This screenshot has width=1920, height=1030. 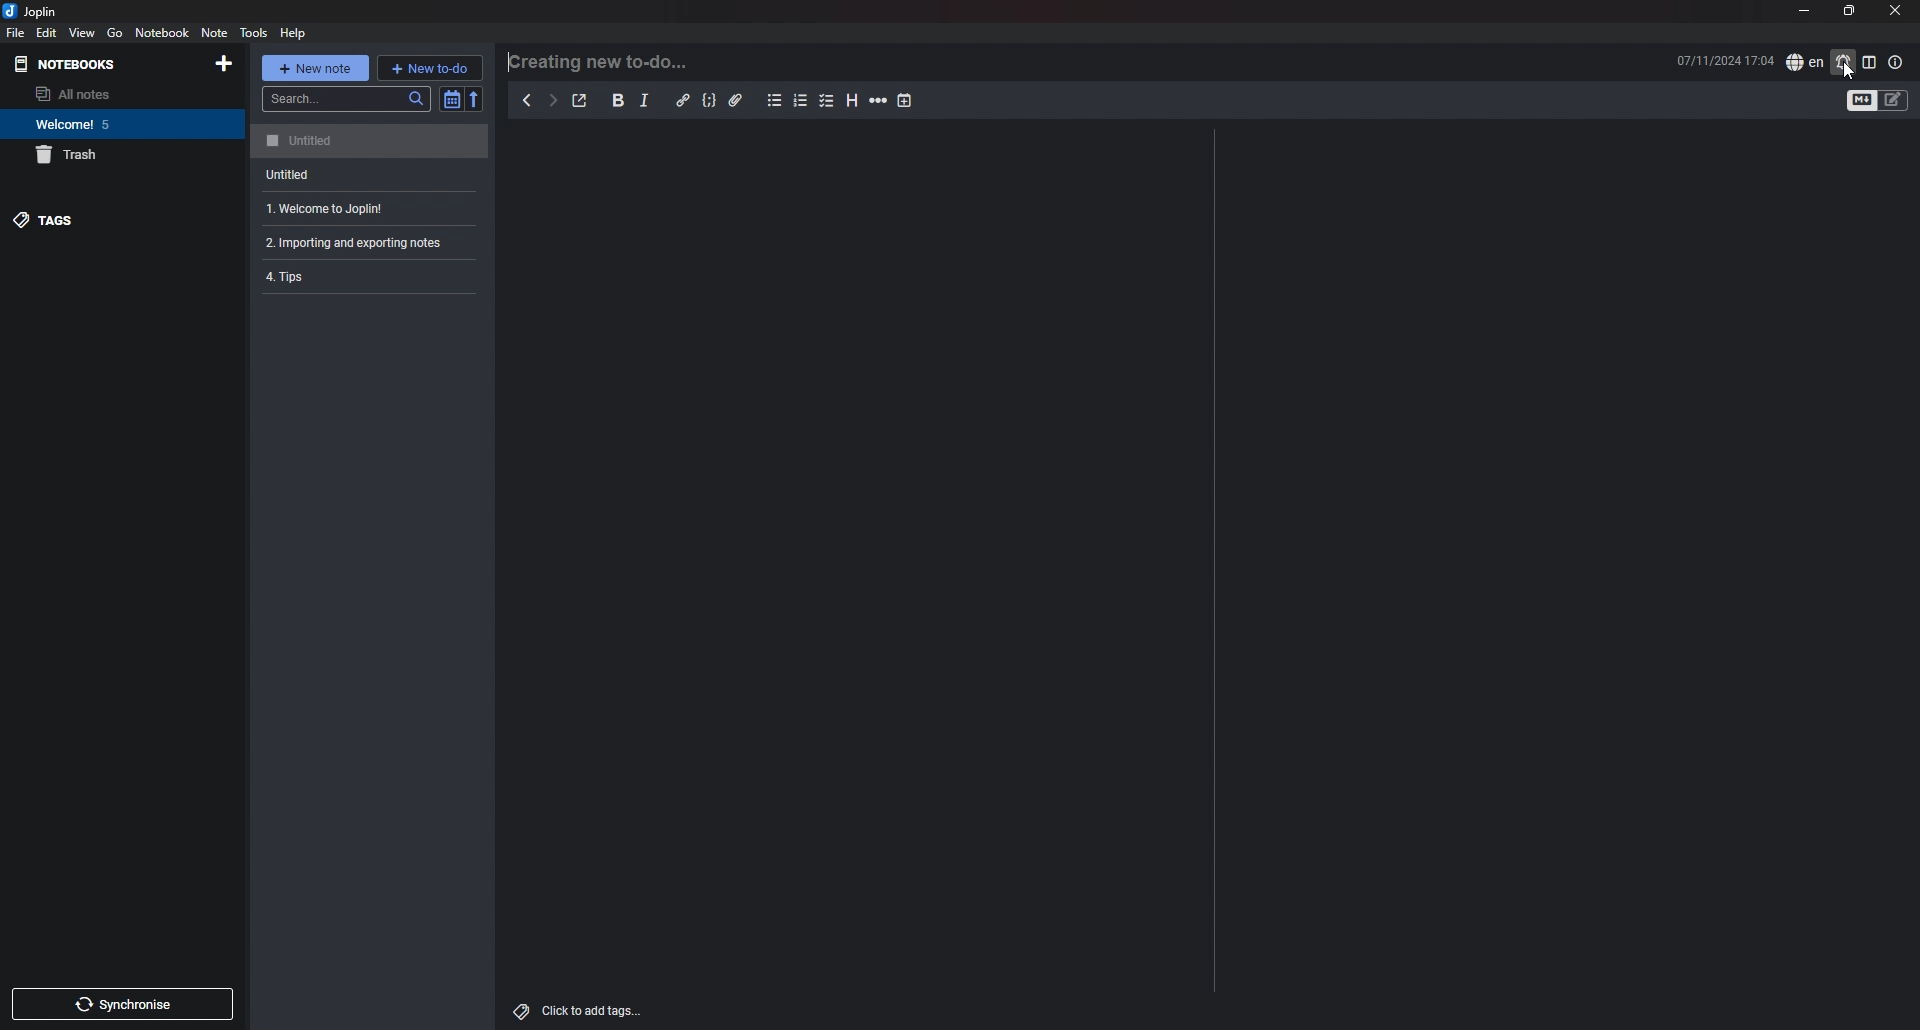 What do you see at coordinates (684, 100) in the screenshot?
I see `hyperlink` at bounding box center [684, 100].